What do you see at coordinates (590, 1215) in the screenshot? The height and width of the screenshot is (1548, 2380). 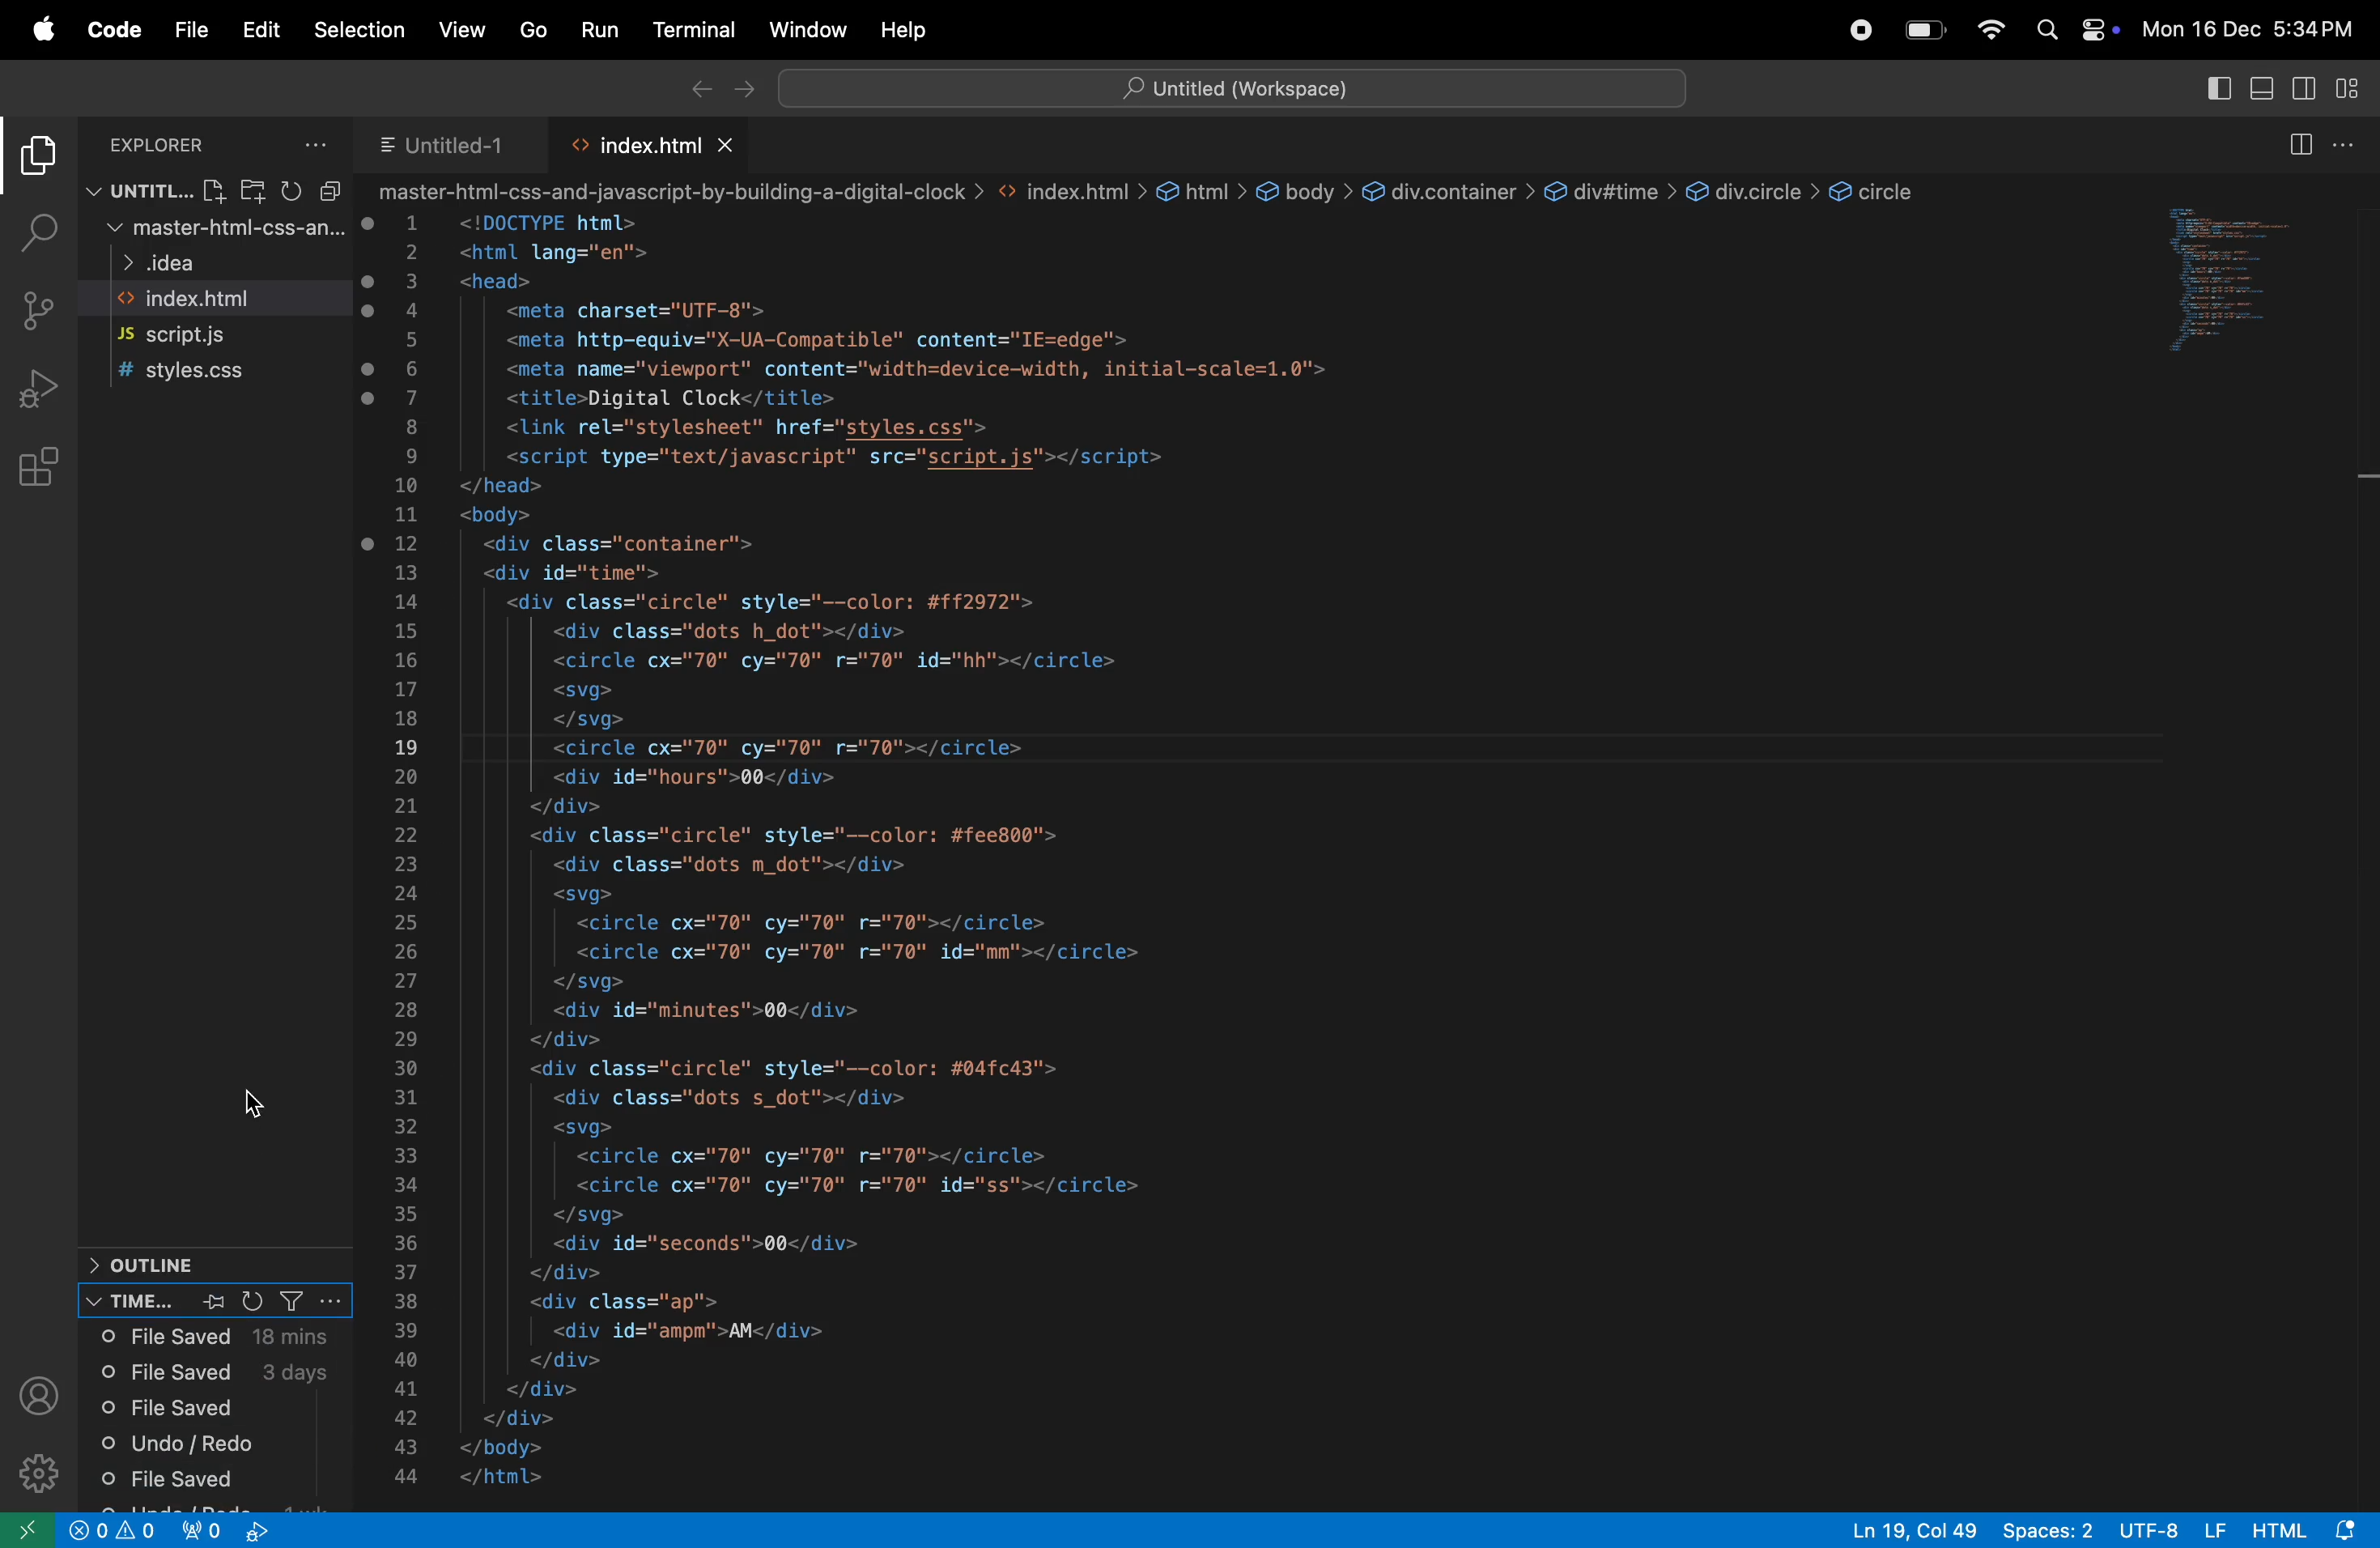 I see `</sva>` at bounding box center [590, 1215].